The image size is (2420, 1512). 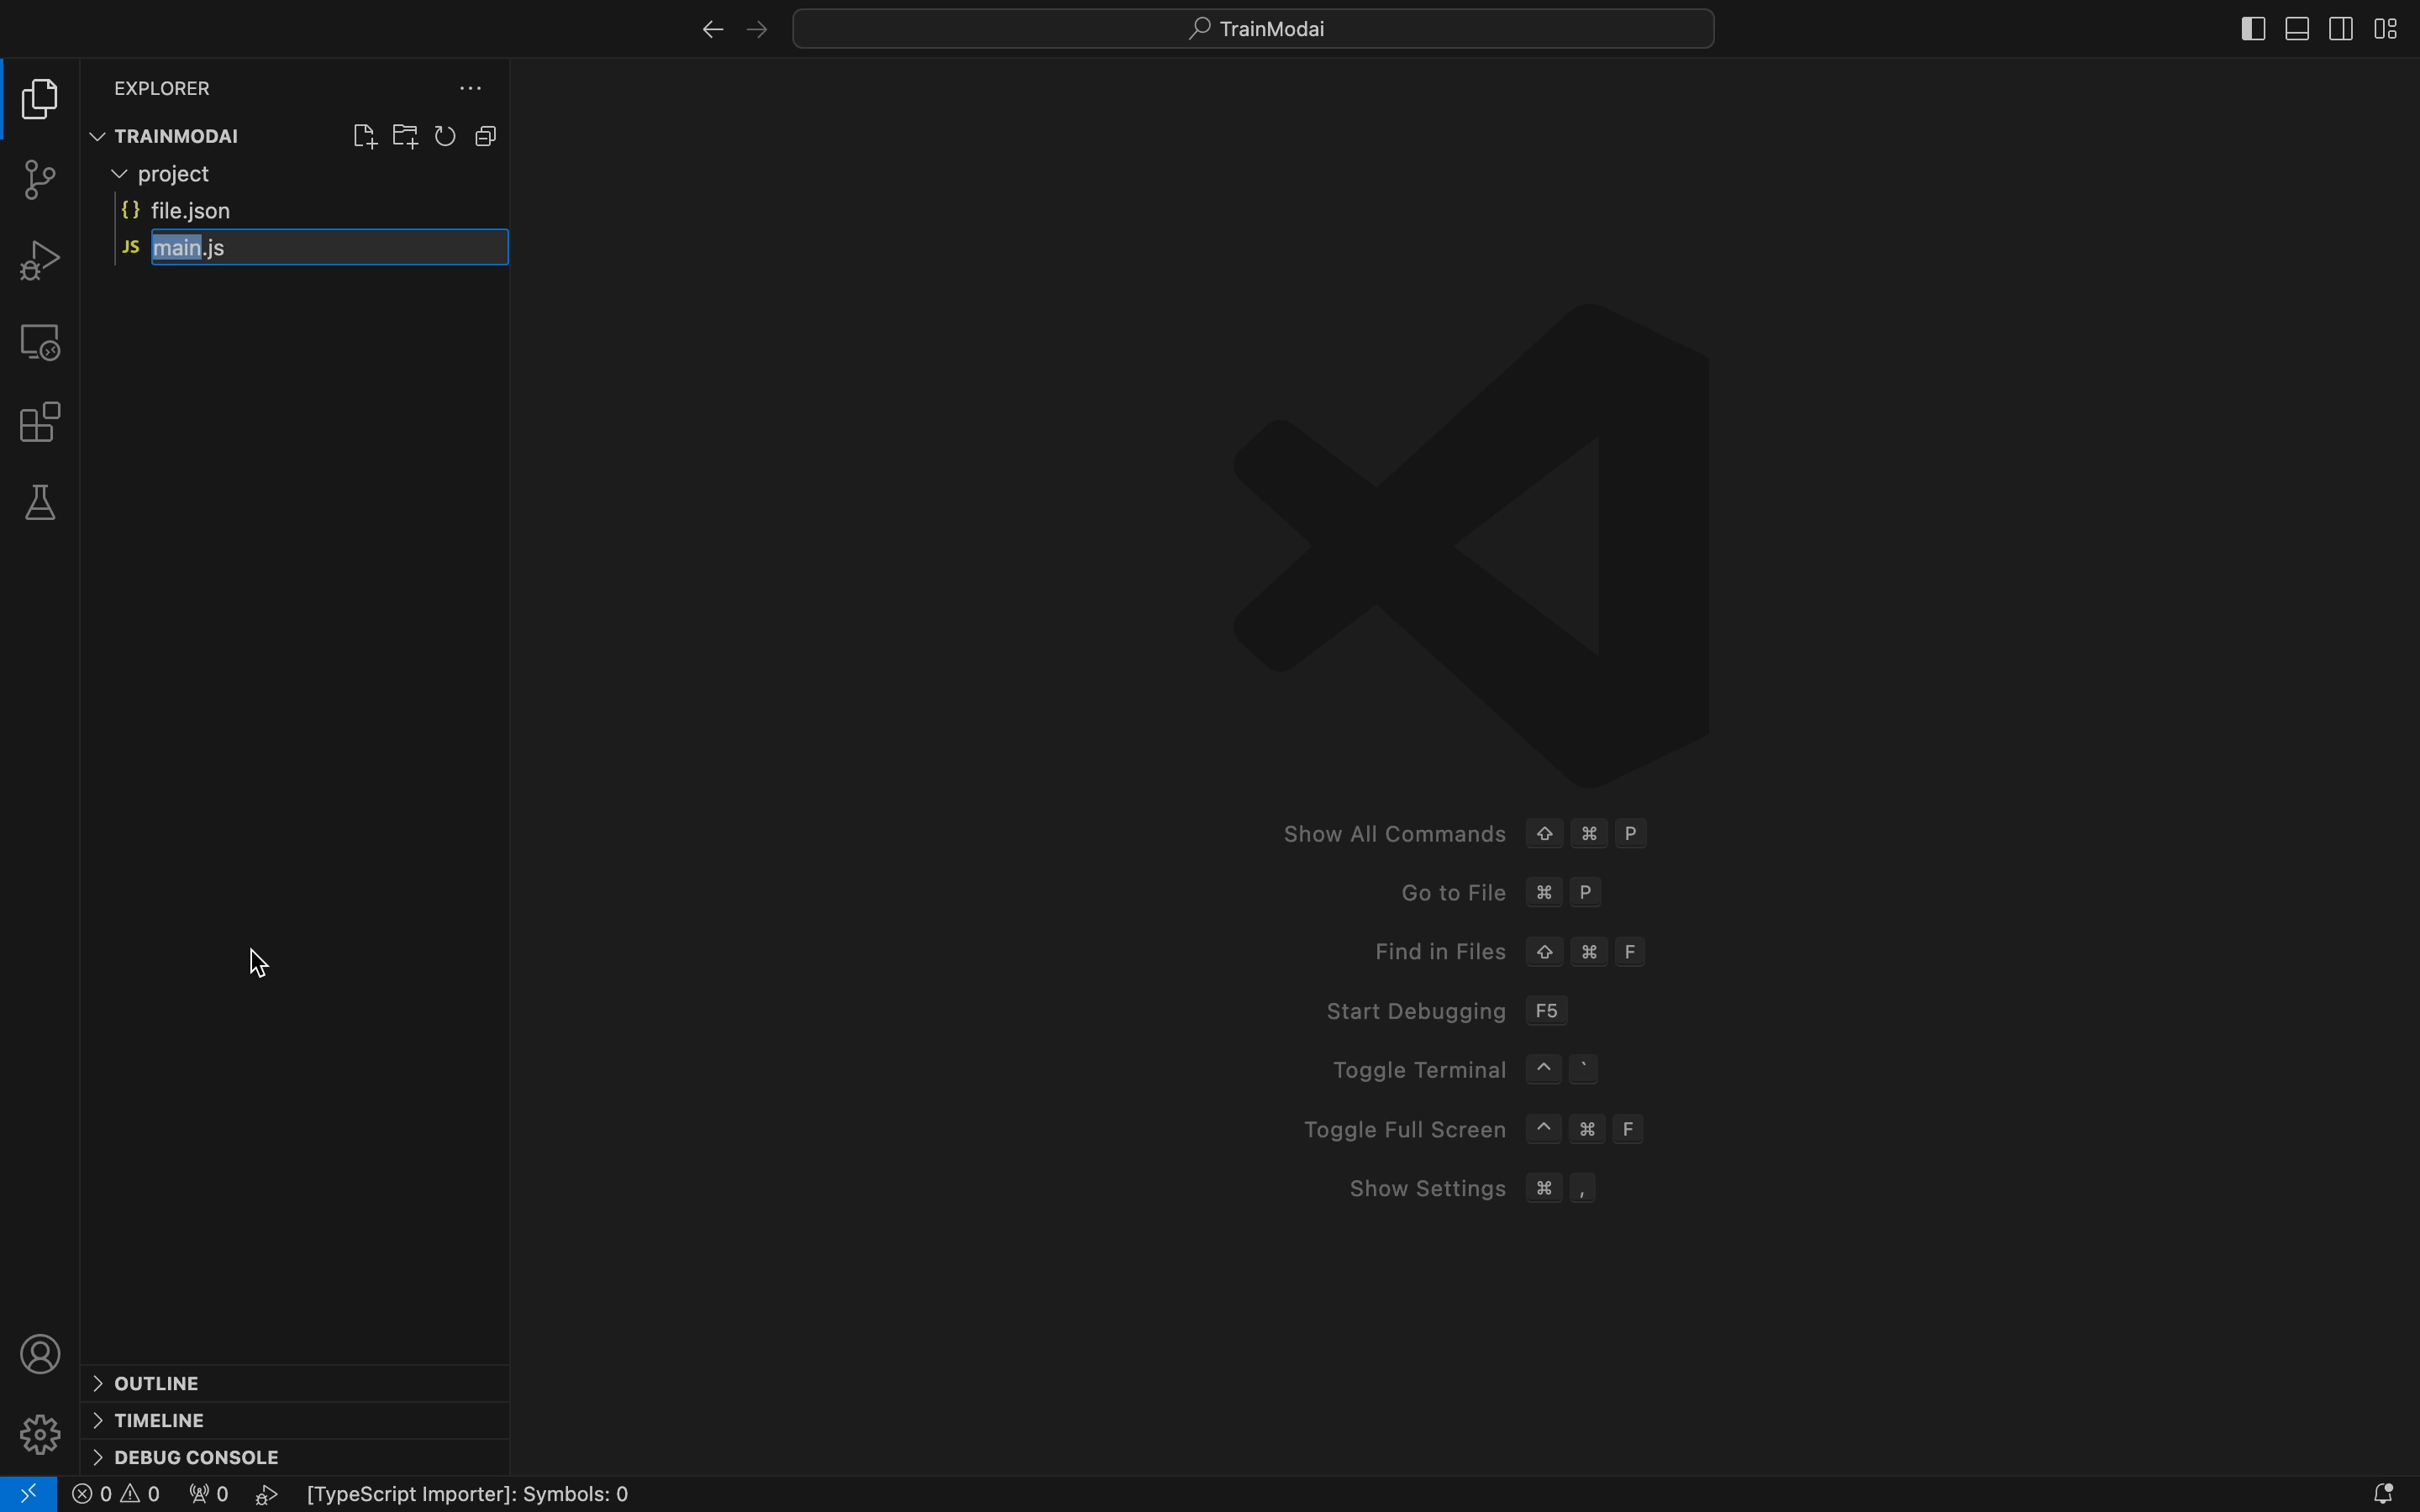 What do you see at coordinates (215, 1495) in the screenshot?
I see `0` at bounding box center [215, 1495].